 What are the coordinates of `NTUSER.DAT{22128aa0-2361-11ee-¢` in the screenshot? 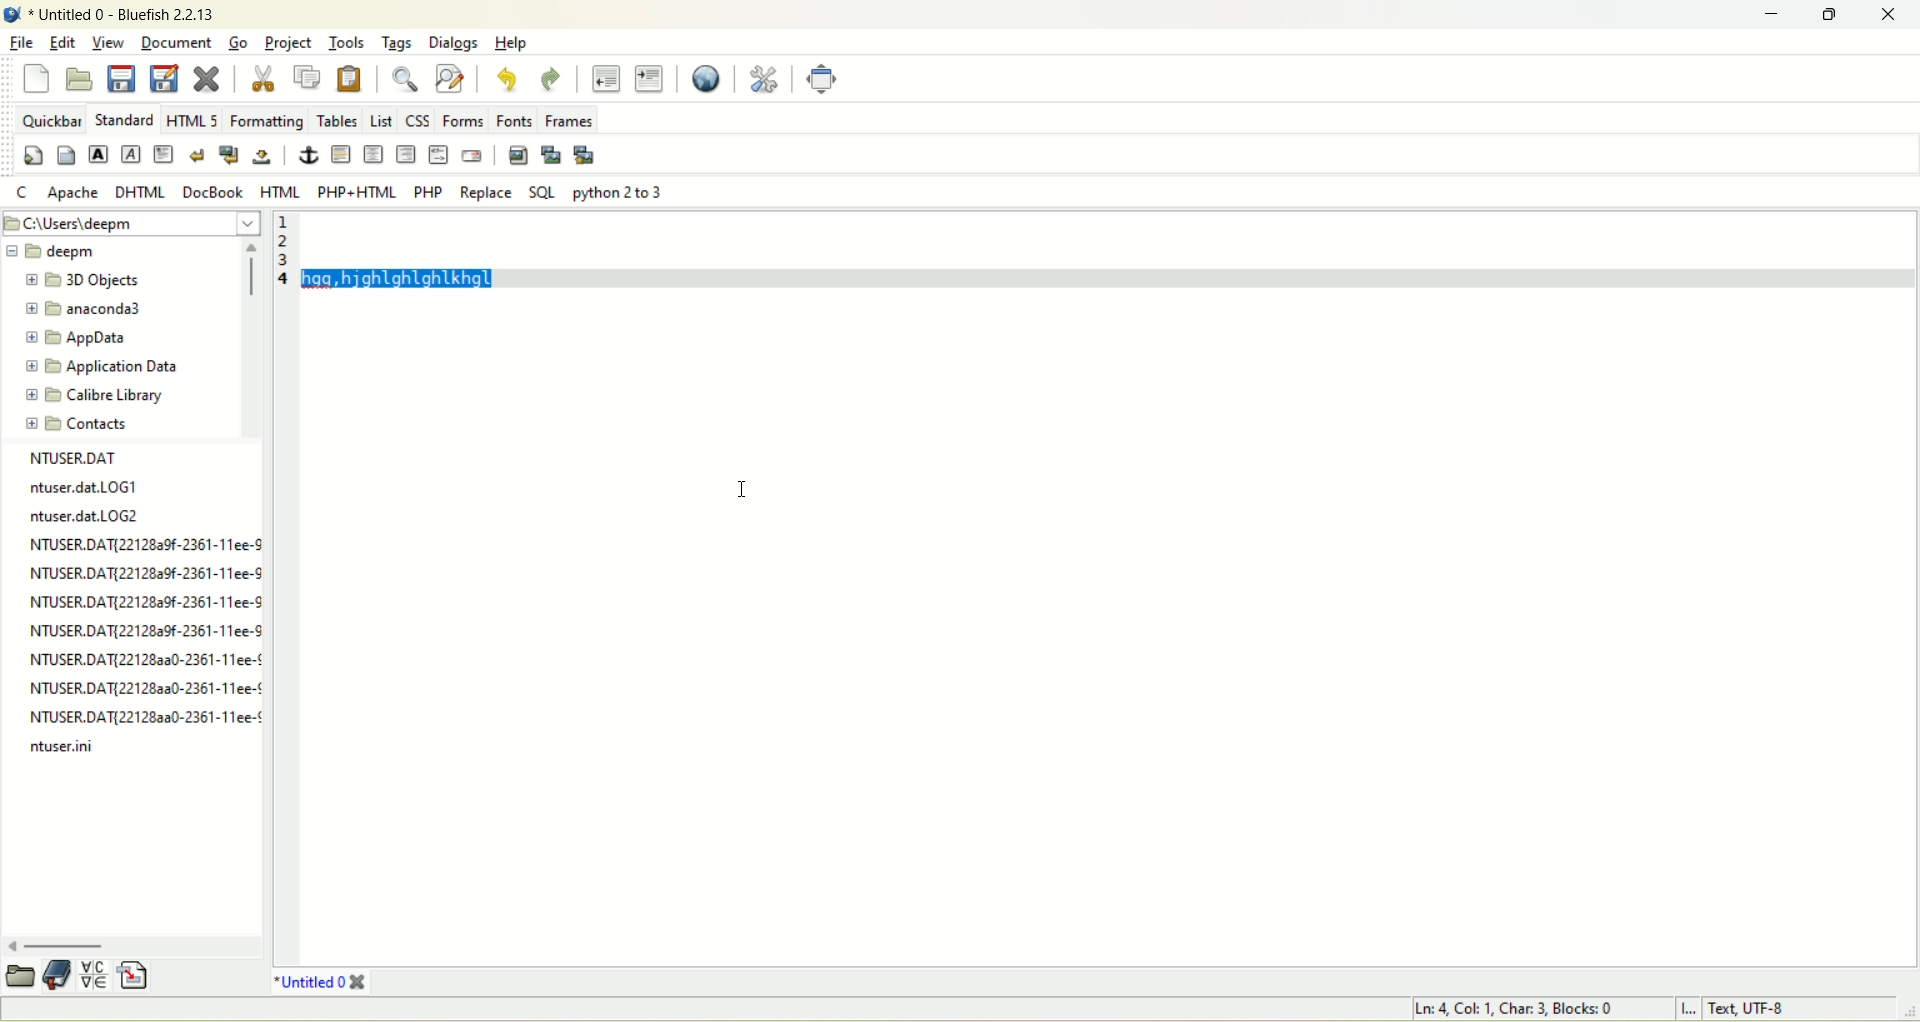 It's located at (146, 658).